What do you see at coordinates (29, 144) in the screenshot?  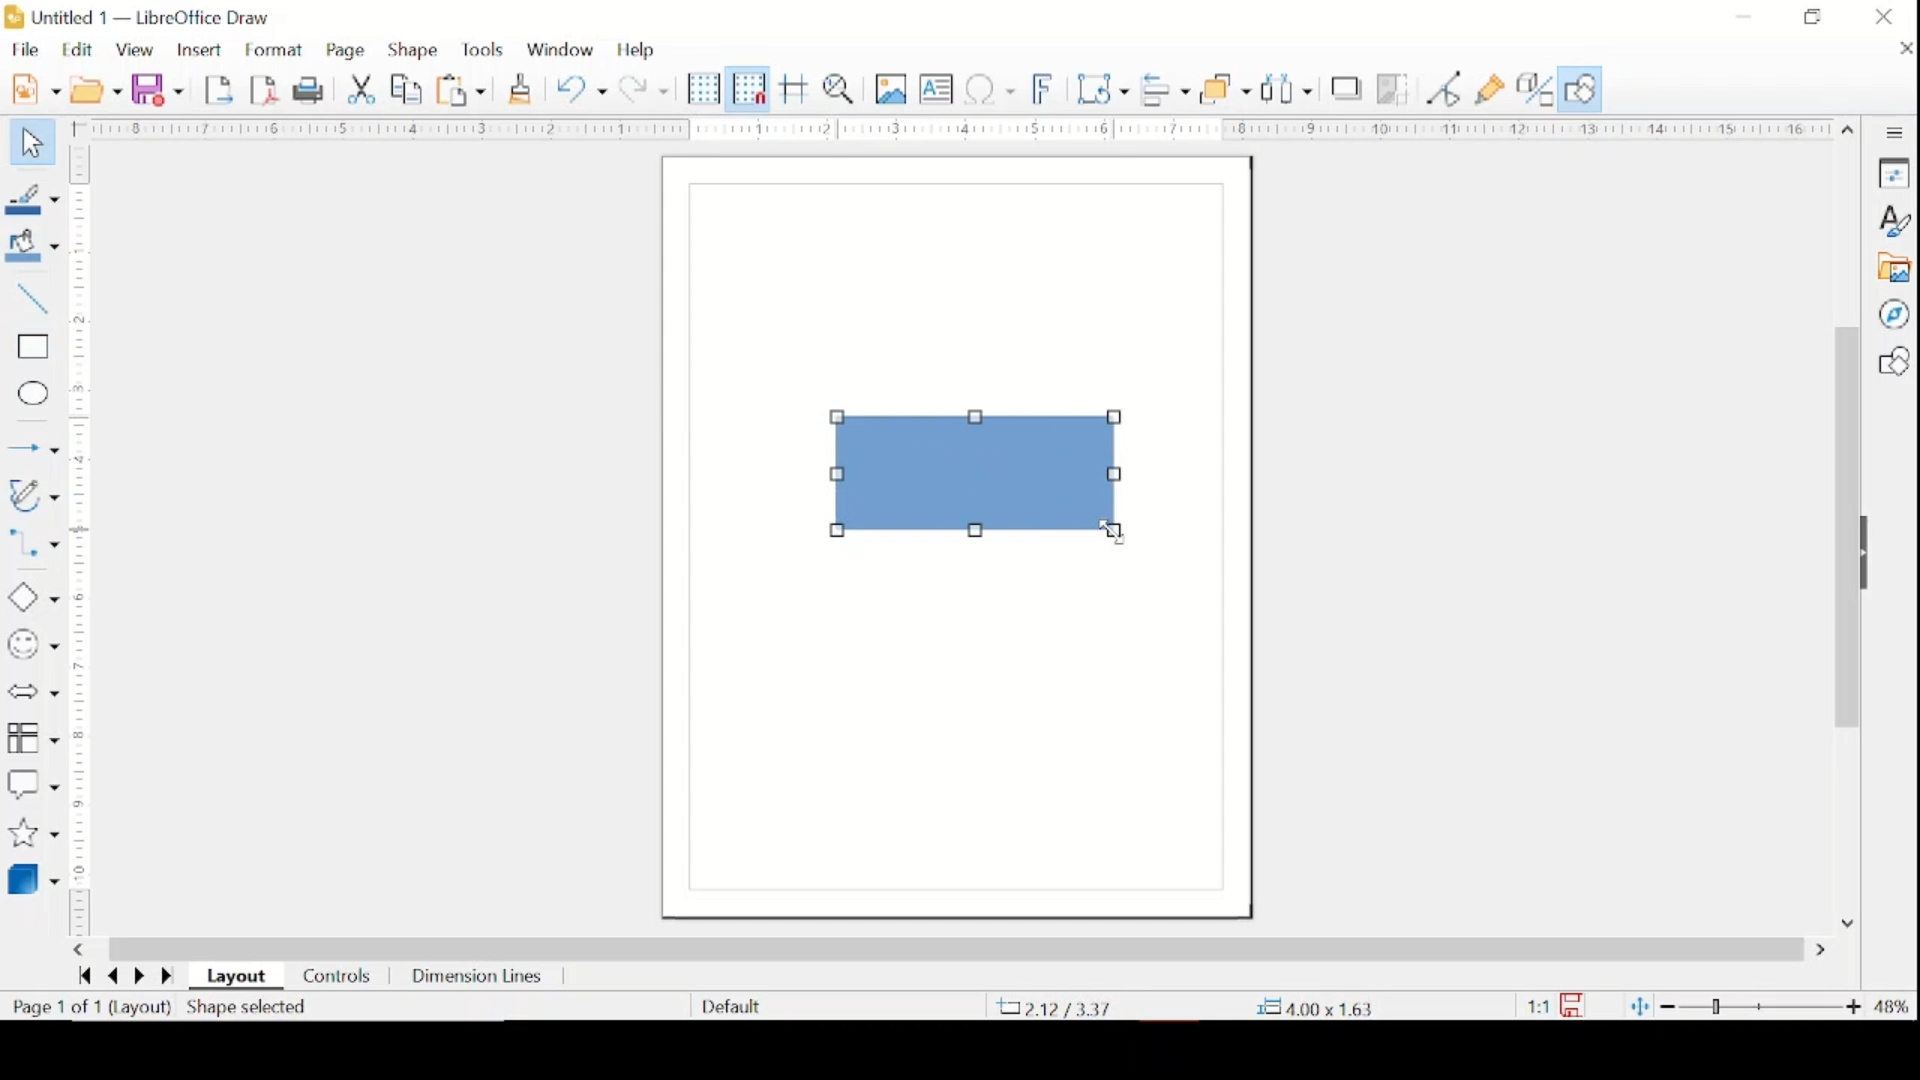 I see `select` at bounding box center [29, 144].